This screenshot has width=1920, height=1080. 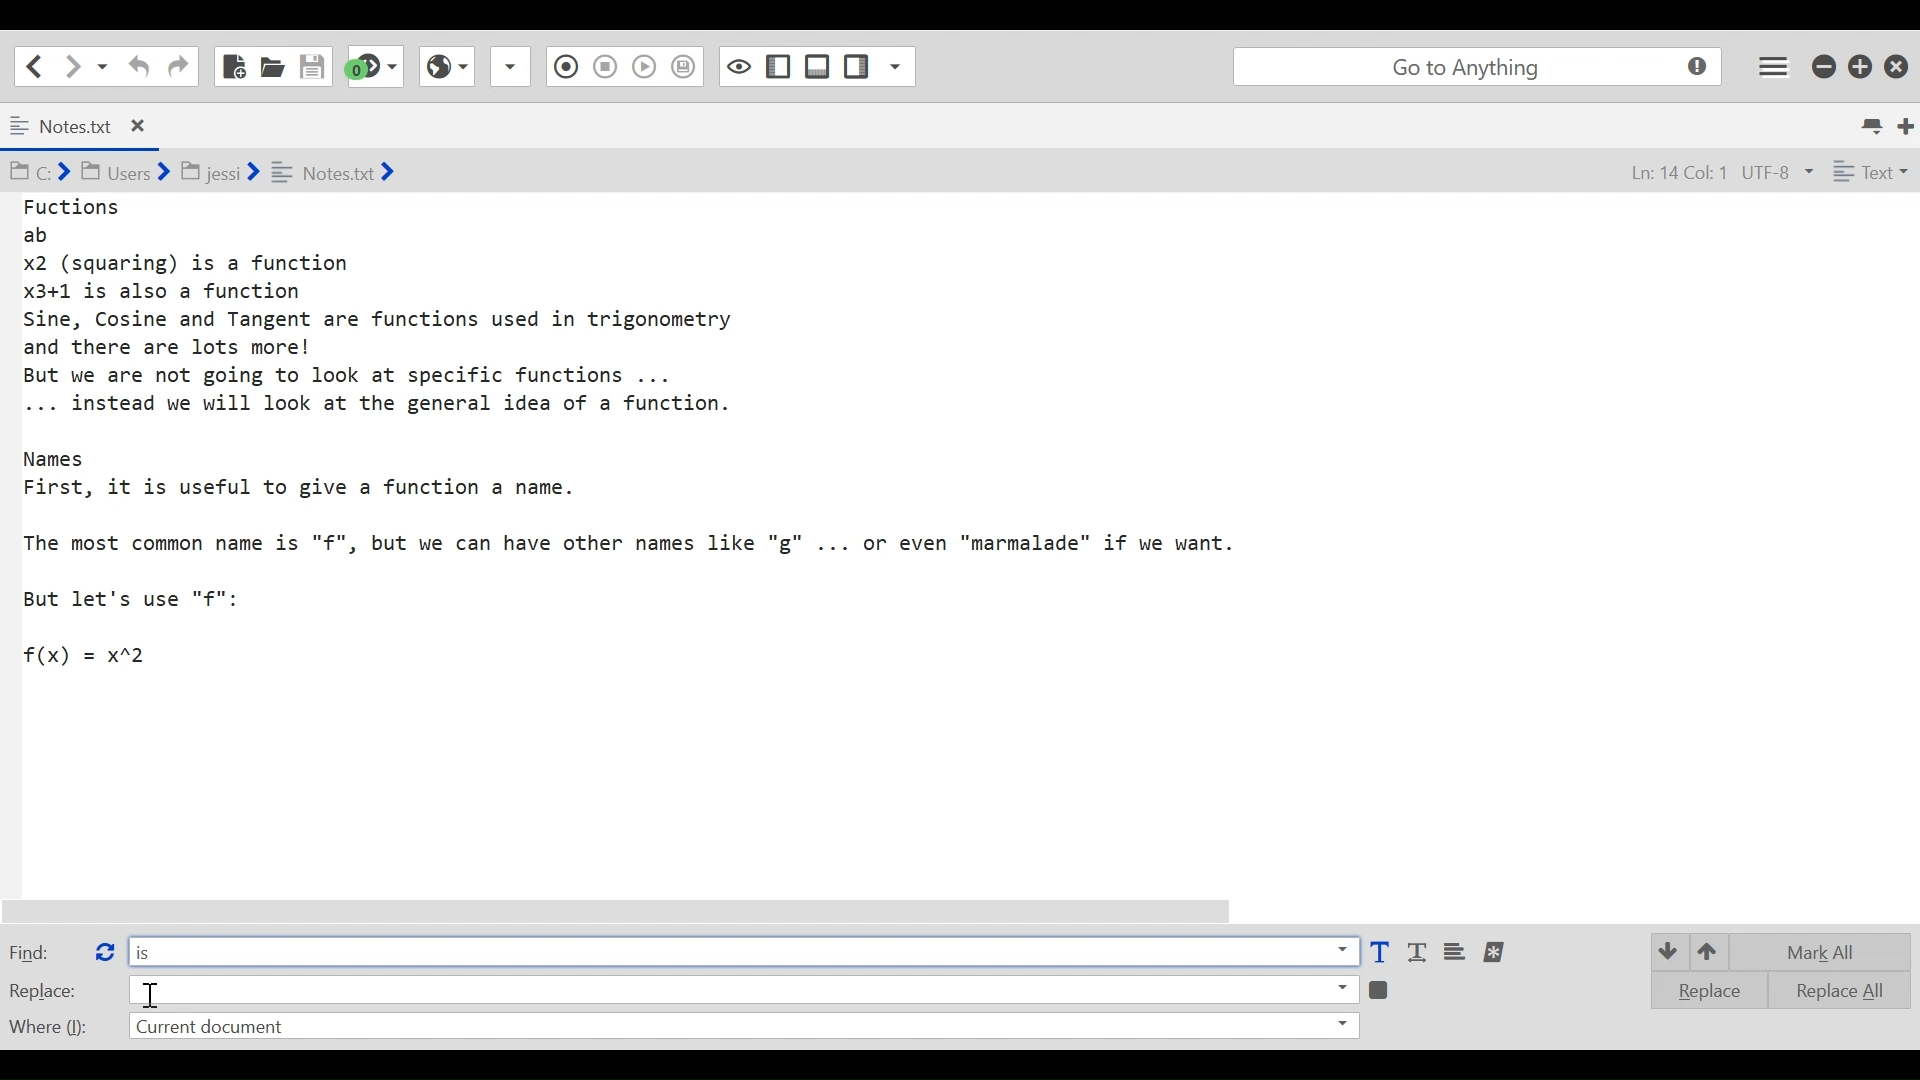 What do you see at coordinates (1907, 124) in the screenshot?
I see `New Tab` at bounding box center [1907, 124].